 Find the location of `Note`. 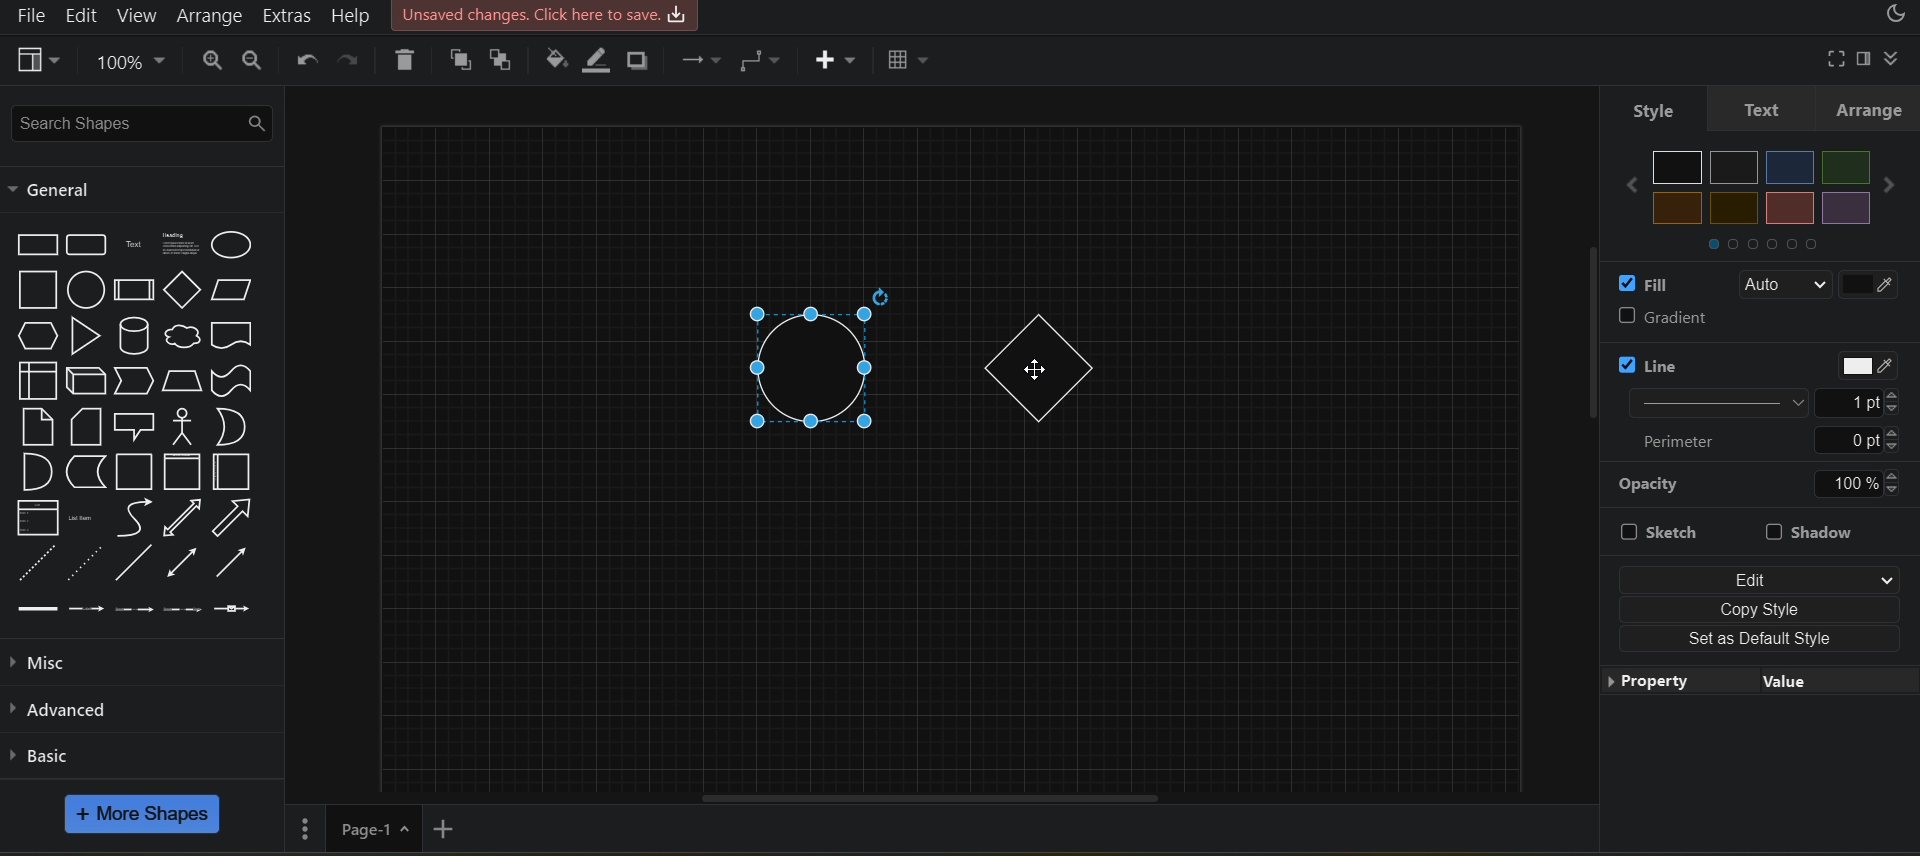

Note is located at coordinates (37, 426).